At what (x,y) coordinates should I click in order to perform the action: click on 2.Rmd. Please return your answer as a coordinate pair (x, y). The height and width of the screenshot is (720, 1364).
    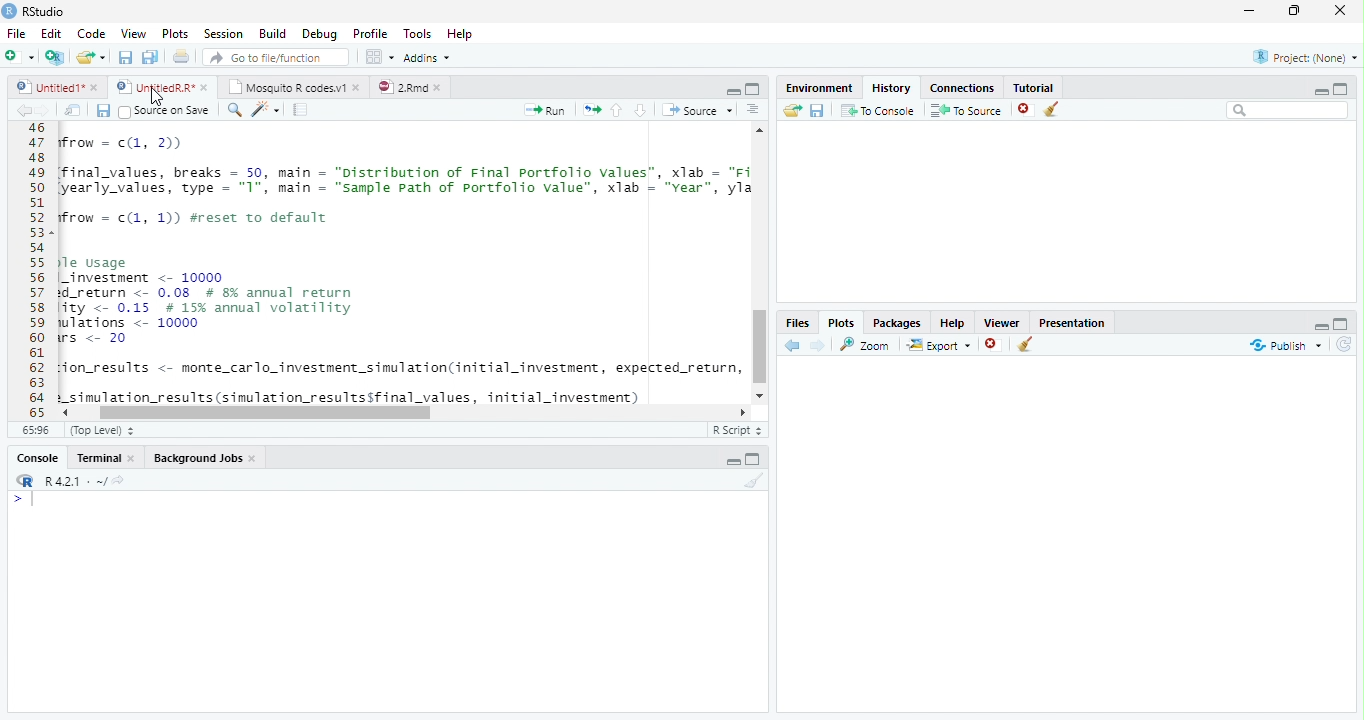
    Looking at the image, I should click on (410, 87).